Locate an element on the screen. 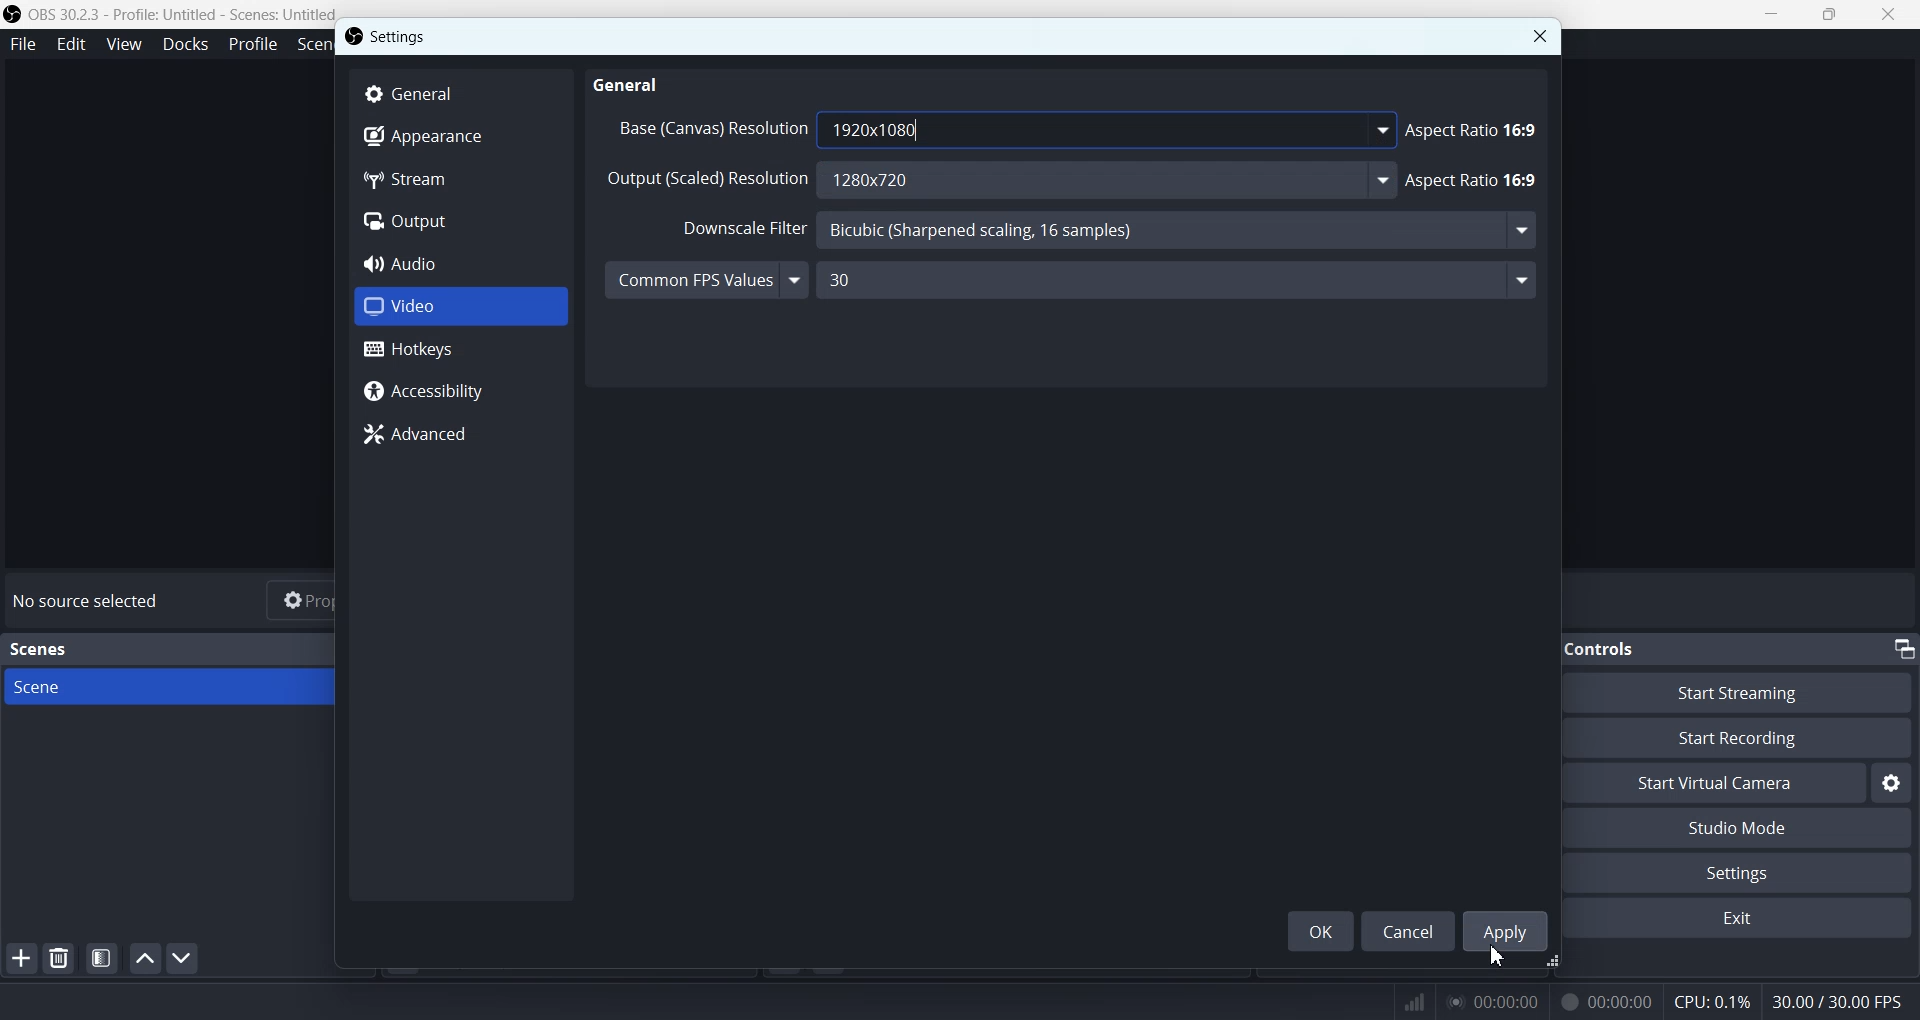 The height and width of the screenshot is (1020, 1920). network is located at coordinates (1409, 998).